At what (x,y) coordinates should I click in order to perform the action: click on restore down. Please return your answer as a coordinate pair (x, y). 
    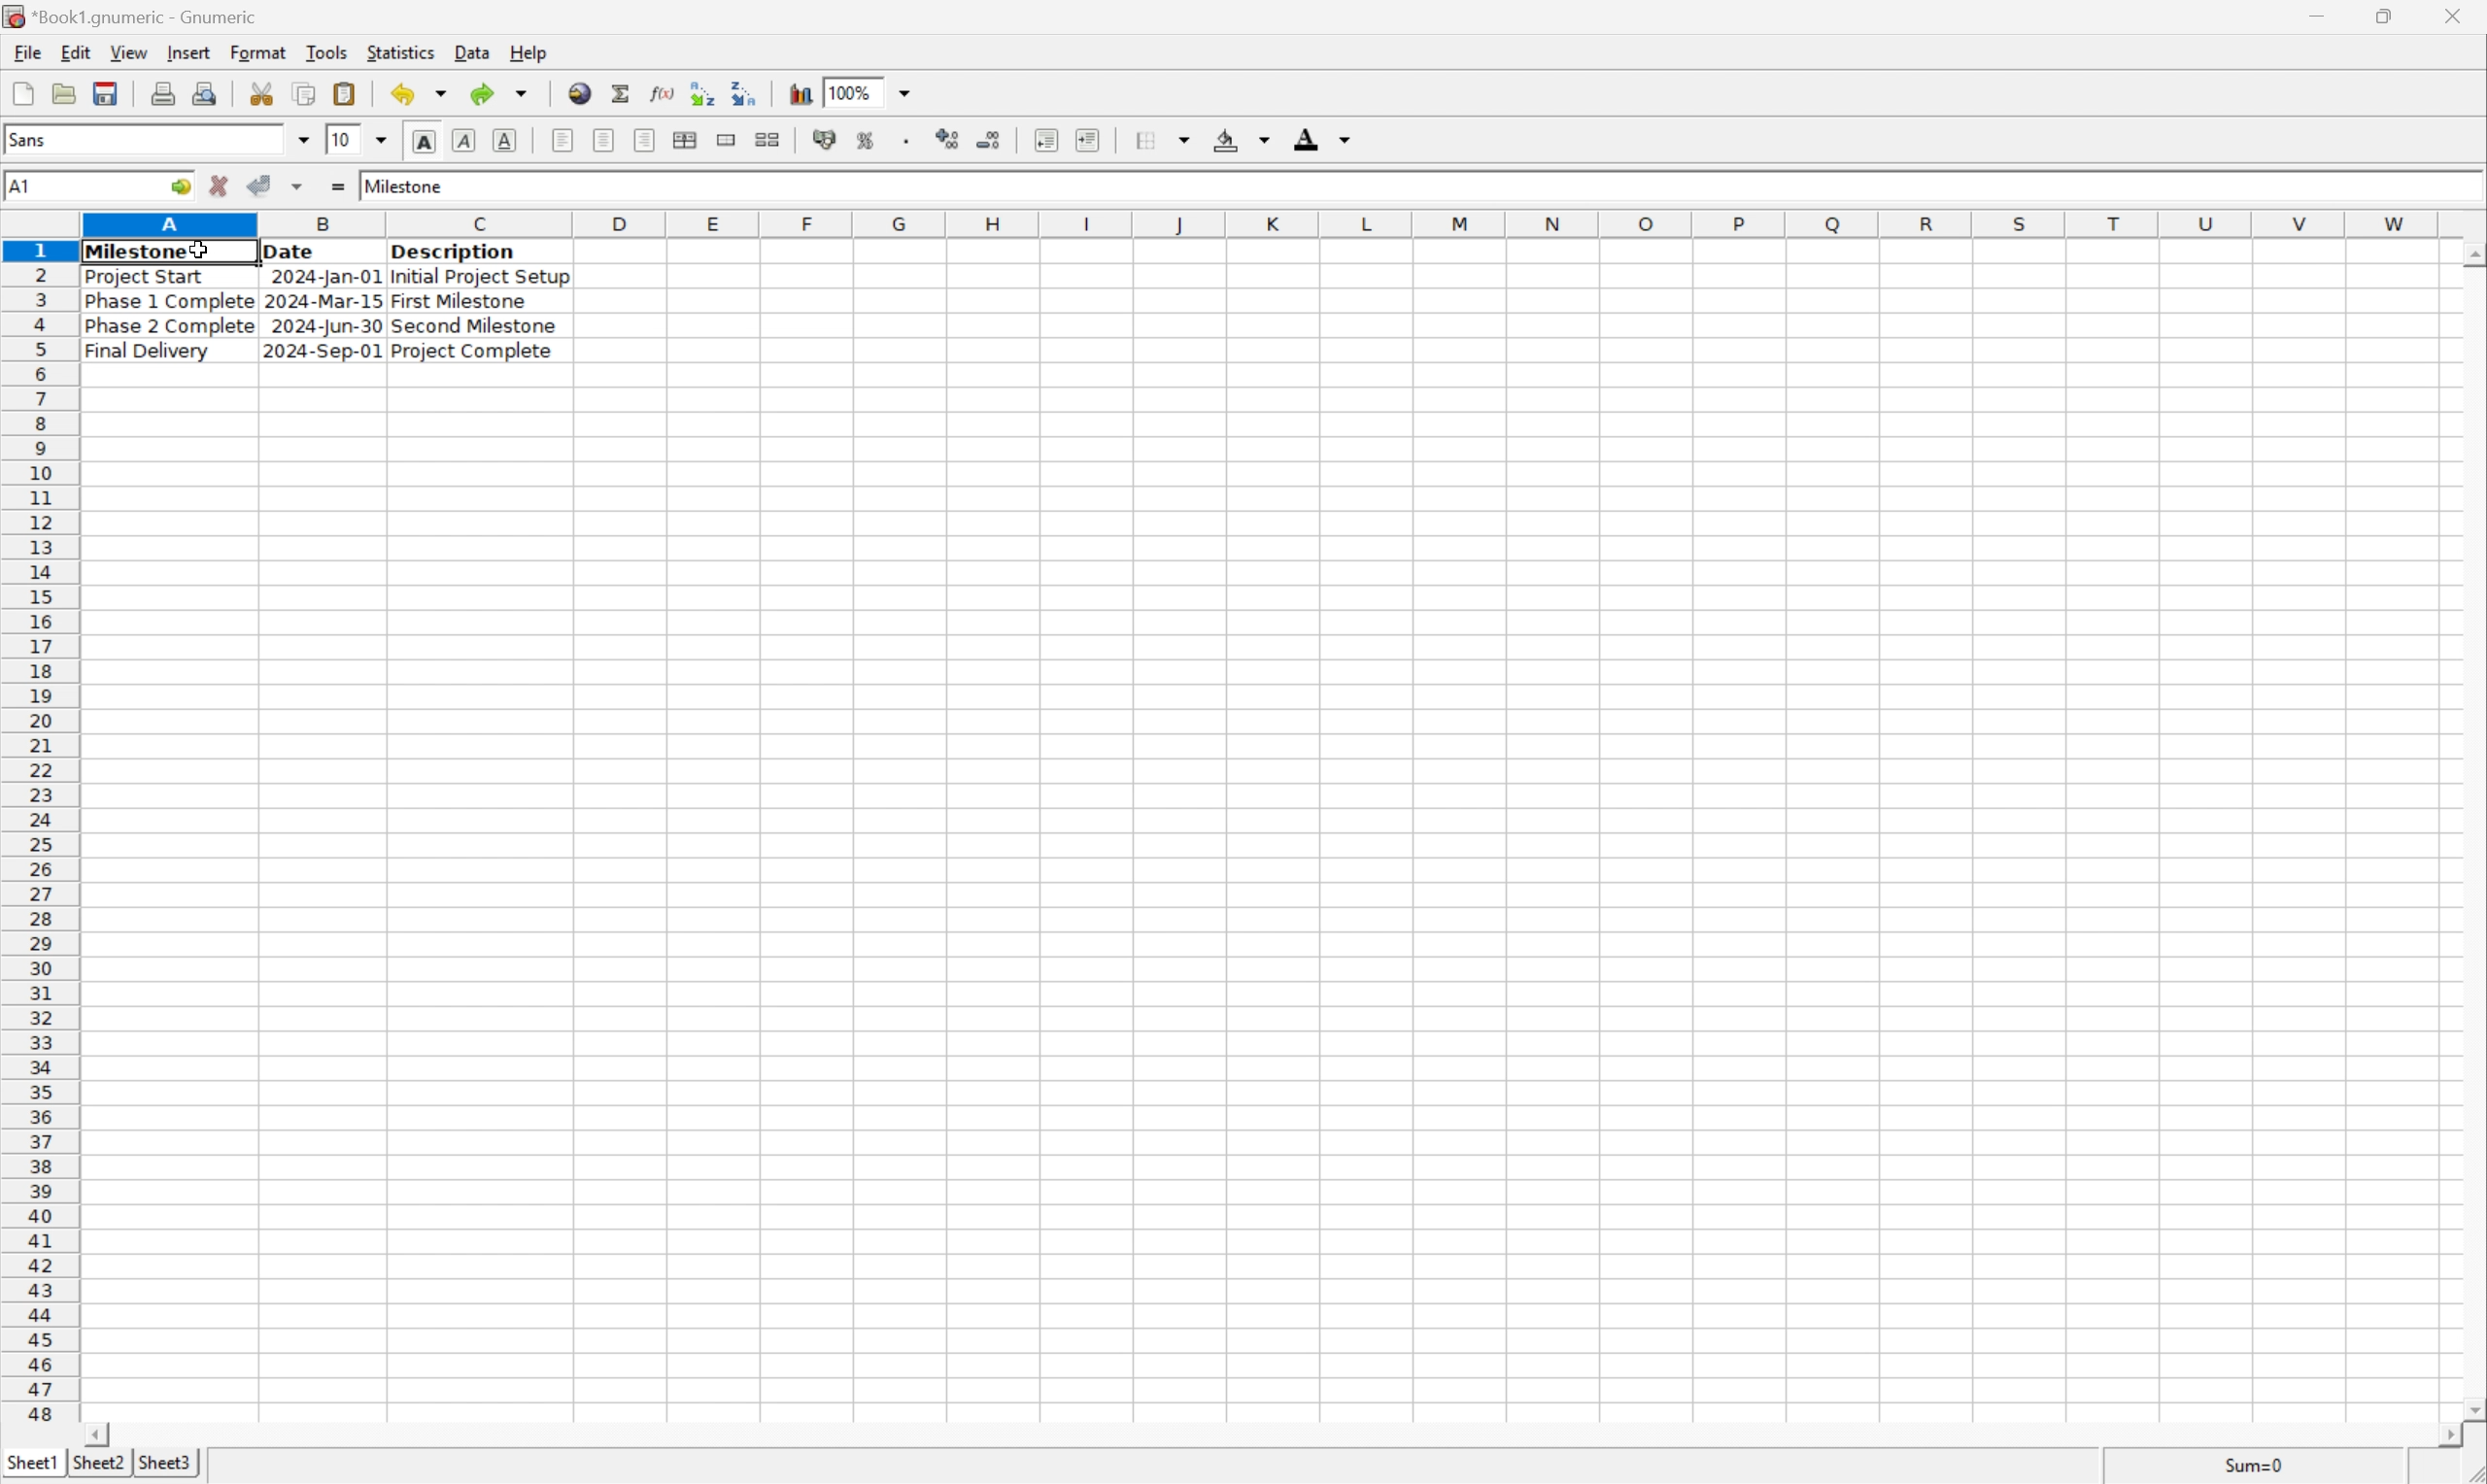
    Looking at the image, I should click on (2391, 16).